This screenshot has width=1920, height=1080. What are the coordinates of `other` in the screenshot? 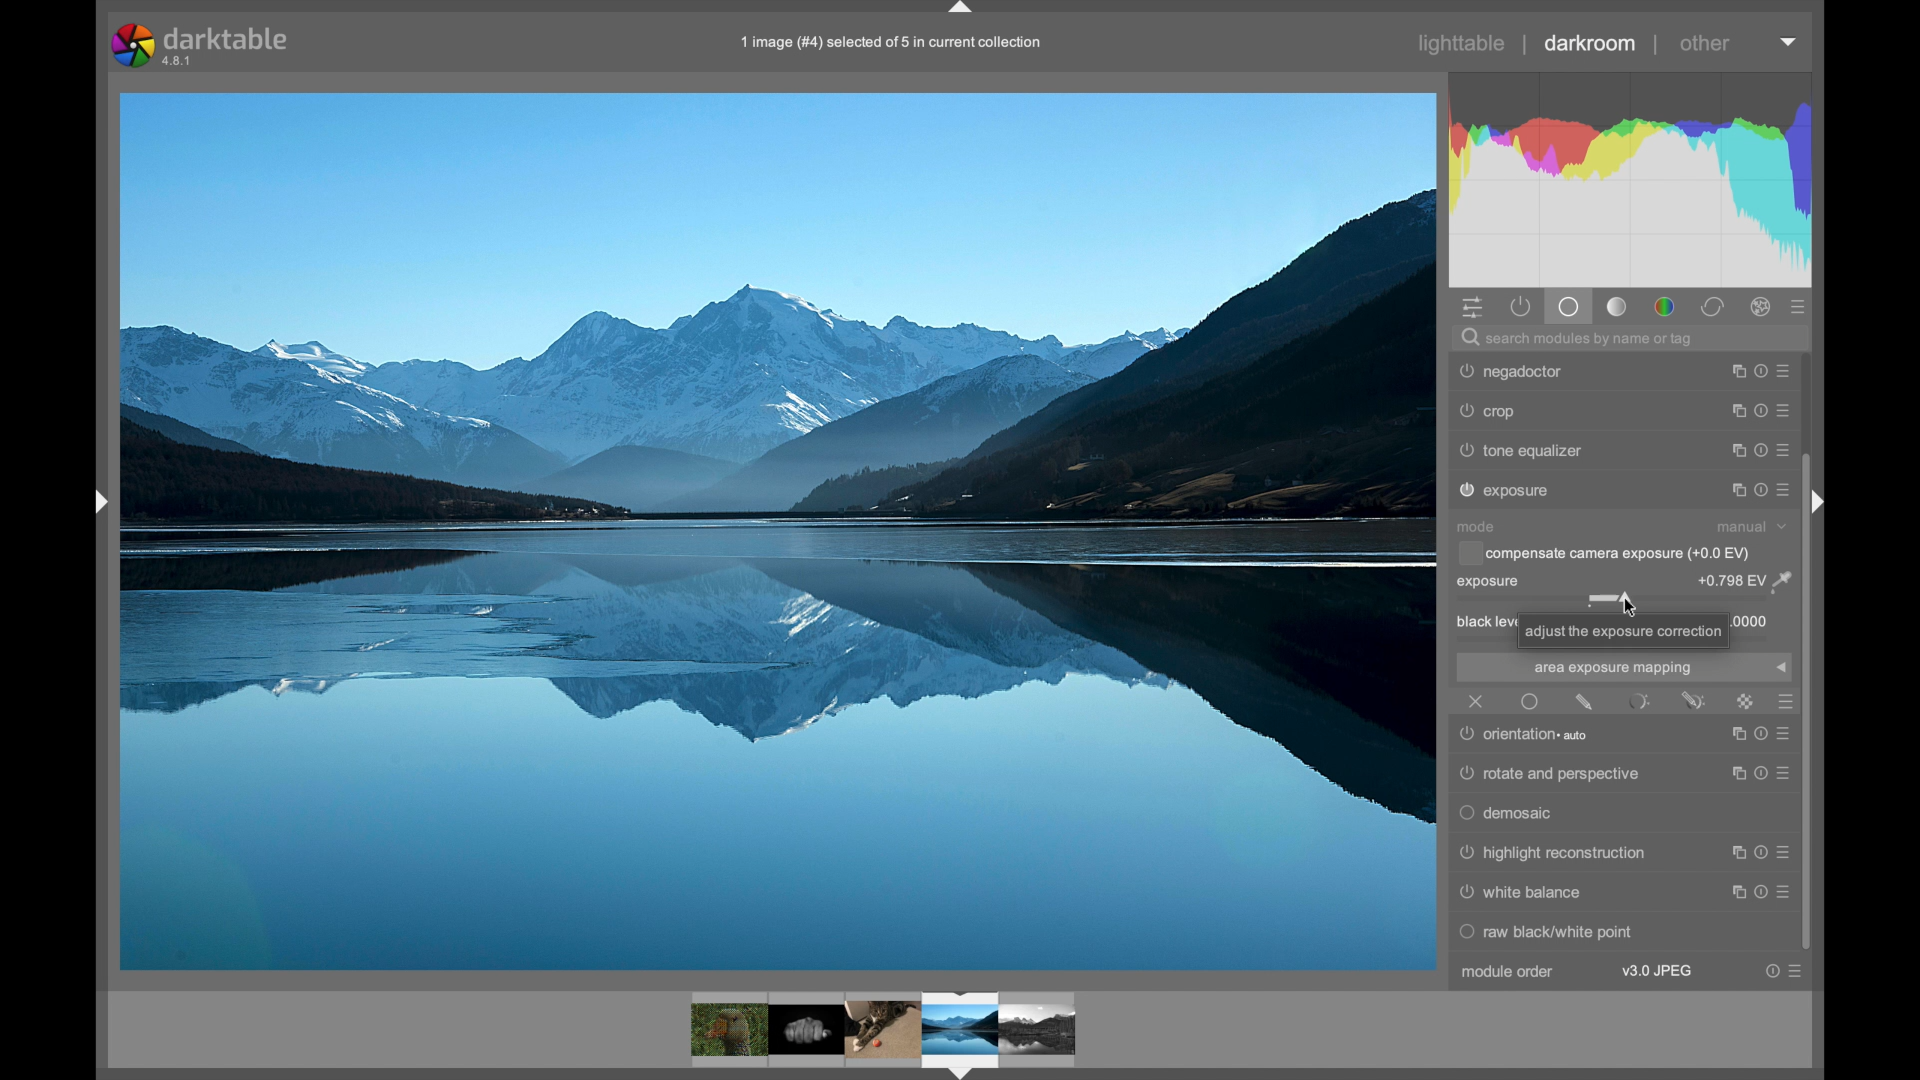 It's located at (1707, 43).